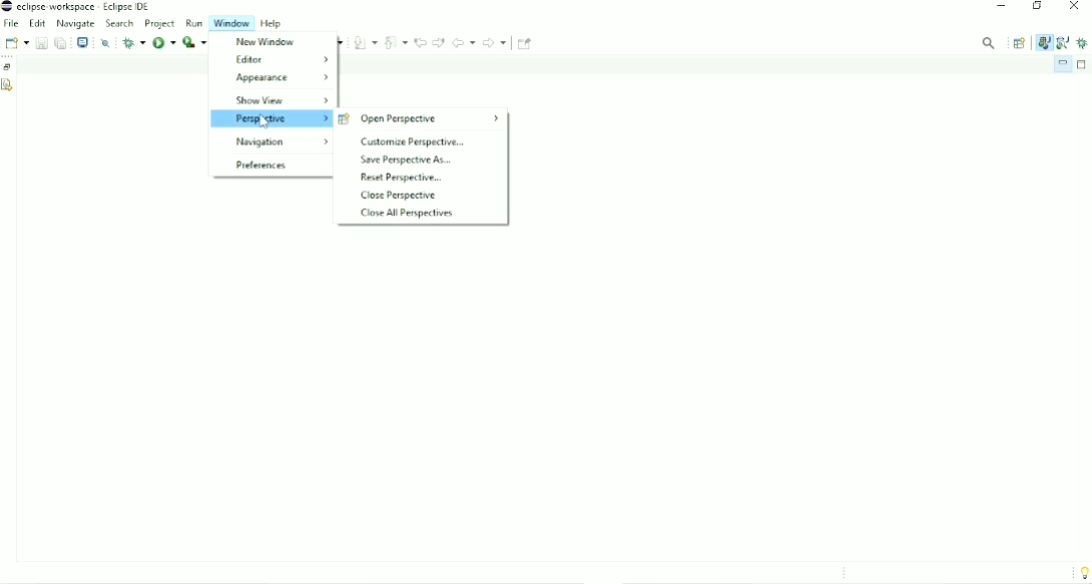 The height and width of the screenshot is (584, 1092). I want to click on Java Browsing, so click(1063, 42).